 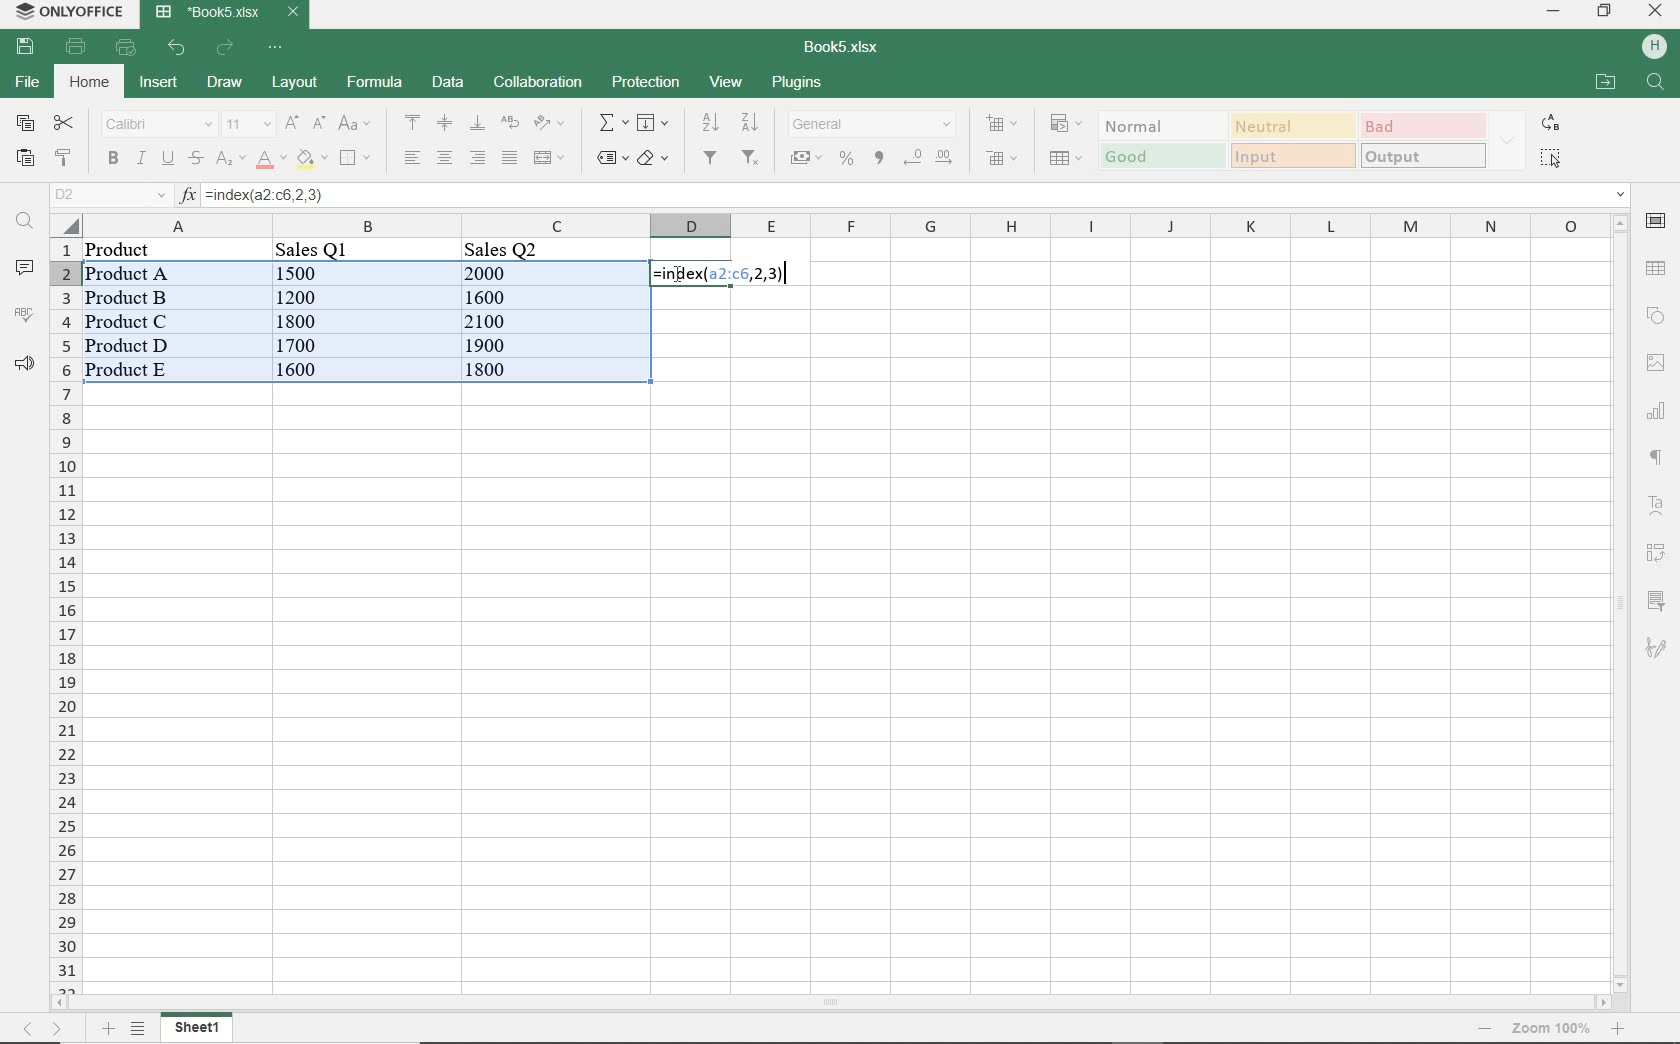 I want to click on plugins, so click(x=799, y=81).